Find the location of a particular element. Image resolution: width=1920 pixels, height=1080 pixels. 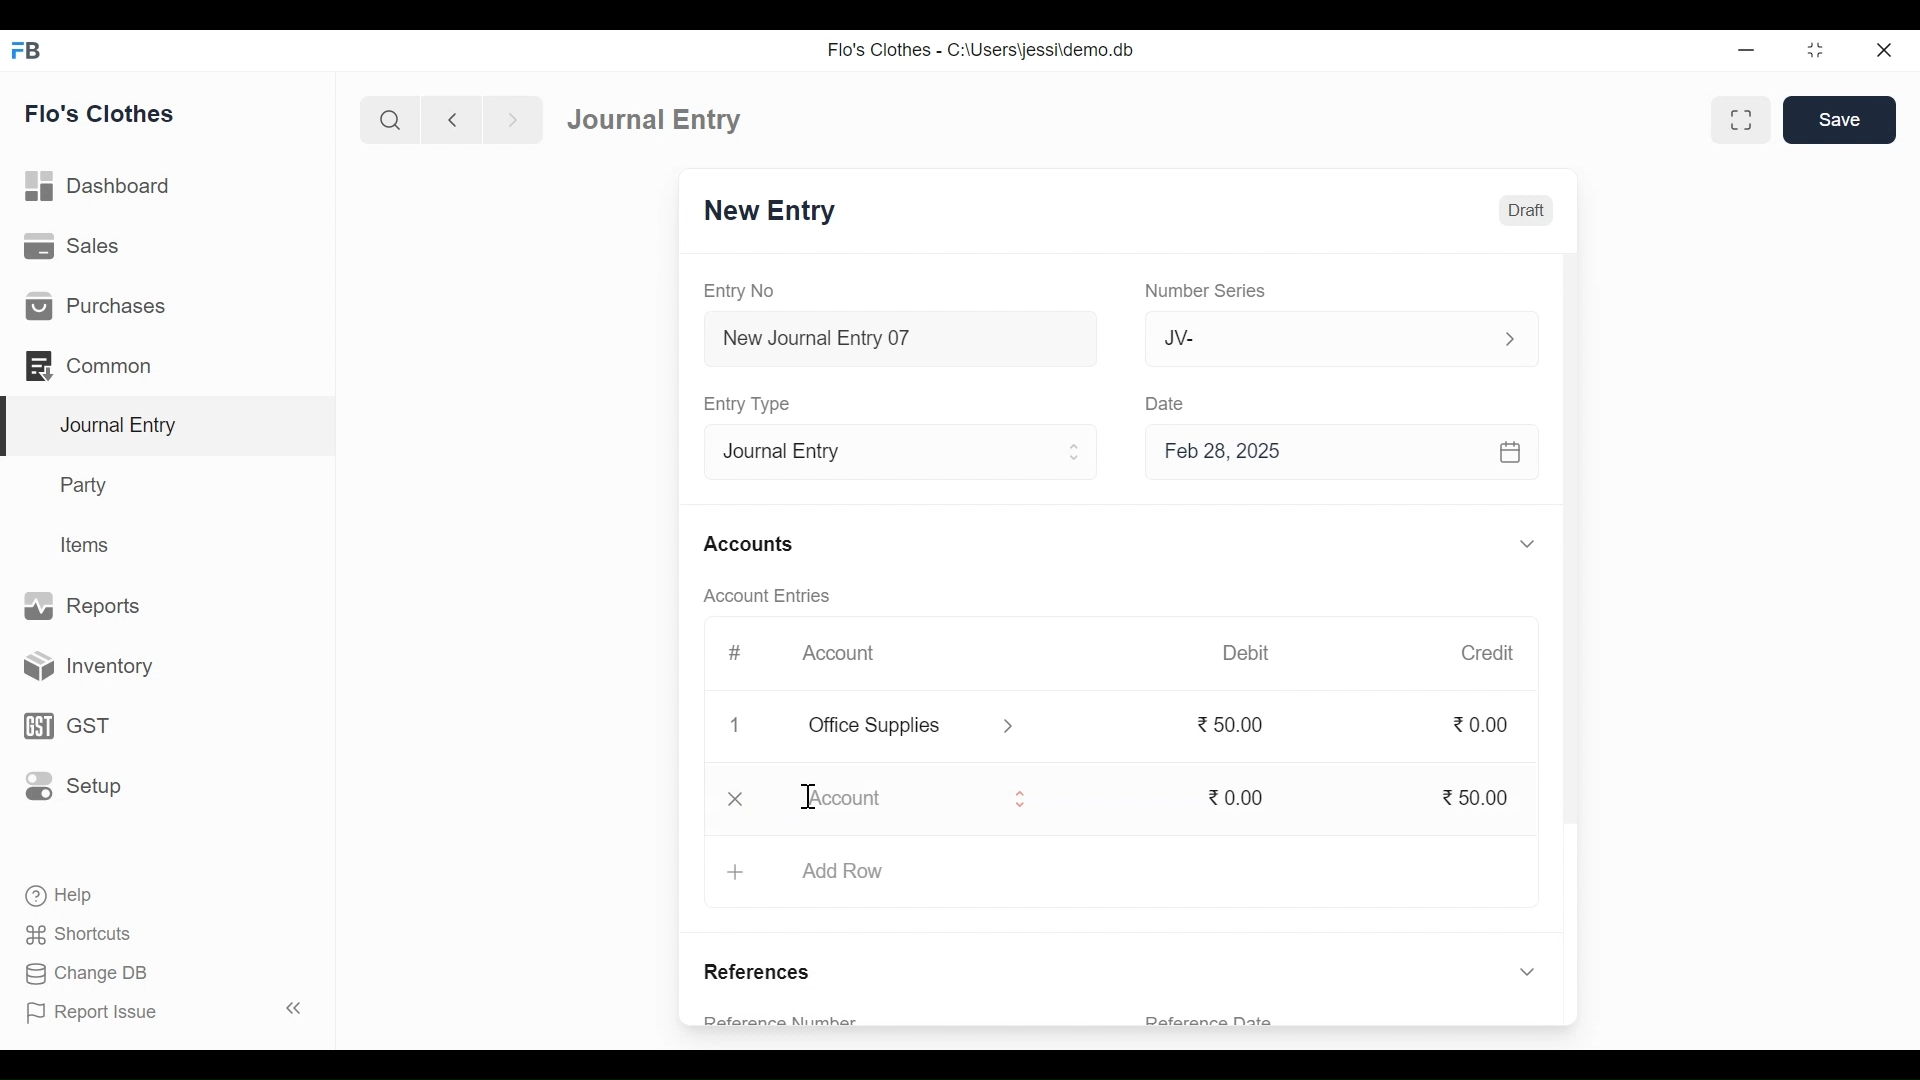

Journal Entry is located at coordinates (662, 119).